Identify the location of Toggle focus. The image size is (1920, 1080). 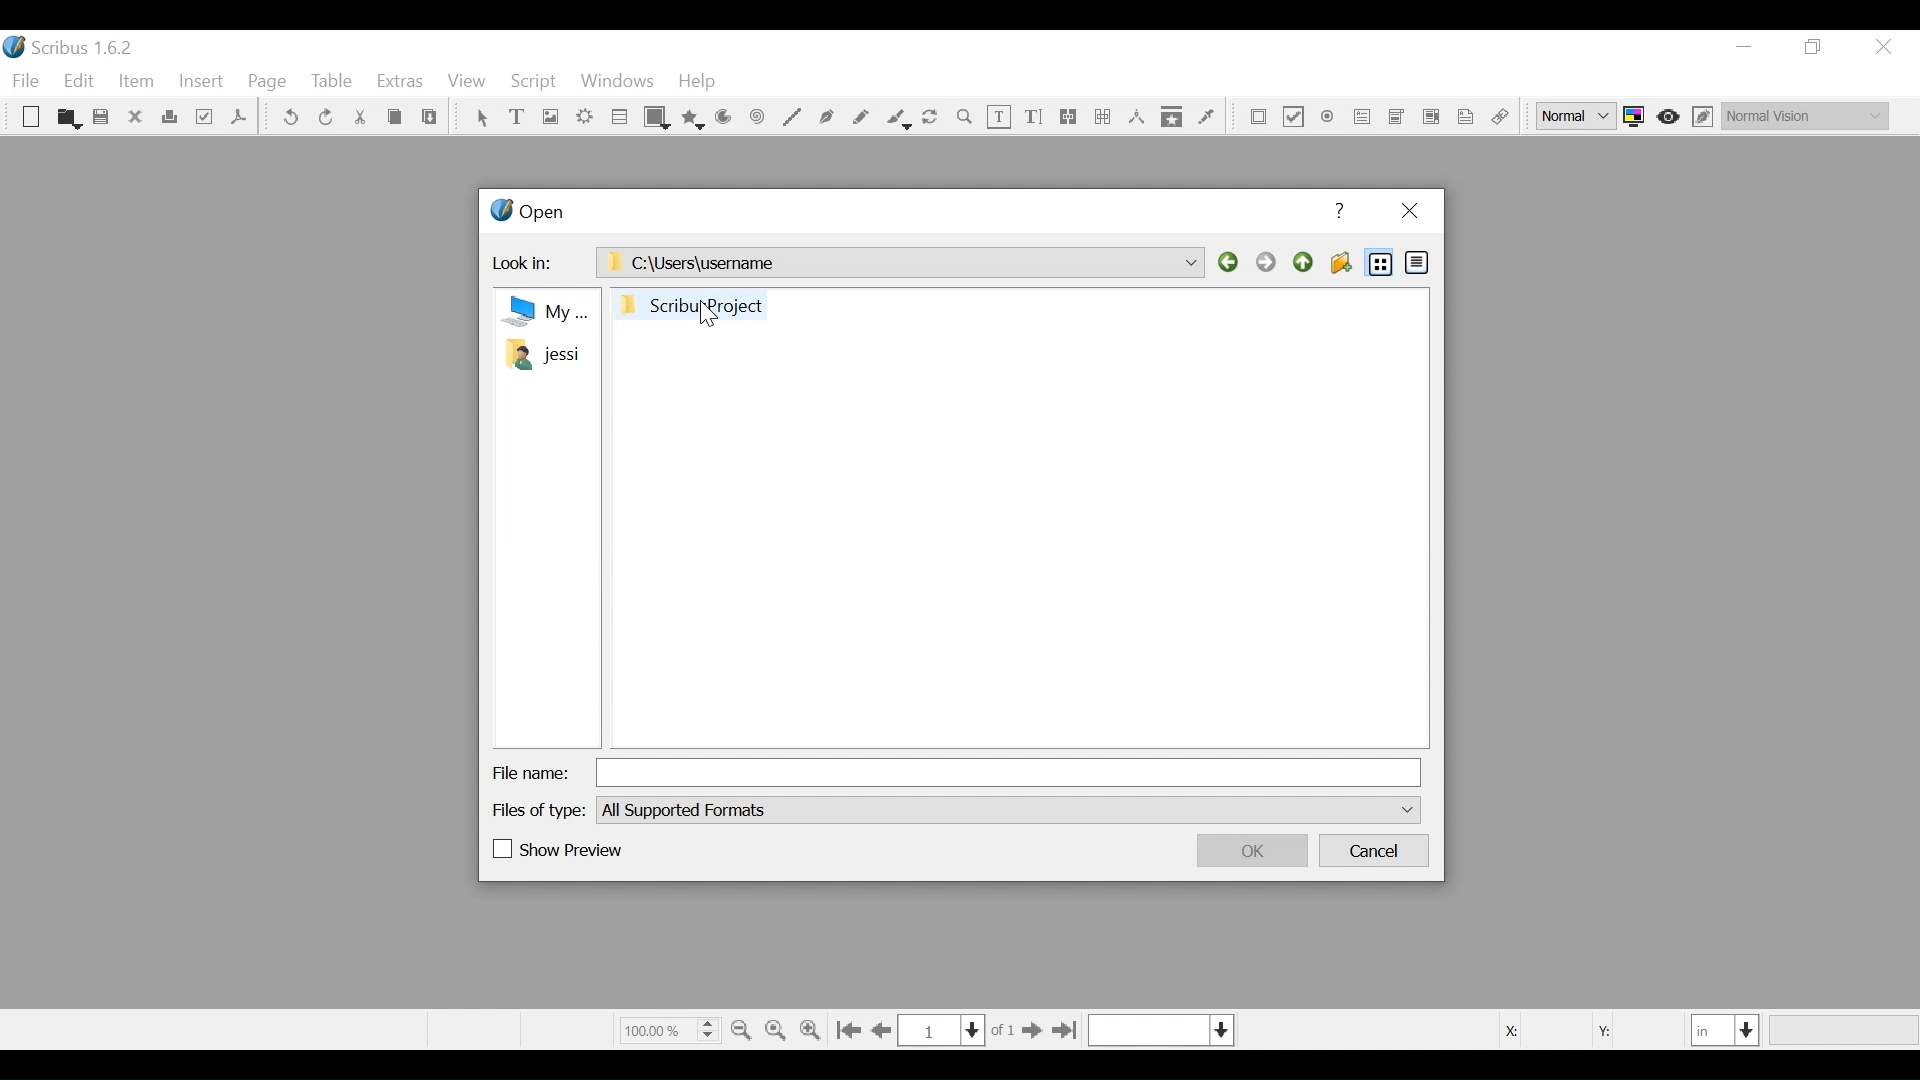
(1670, 116).